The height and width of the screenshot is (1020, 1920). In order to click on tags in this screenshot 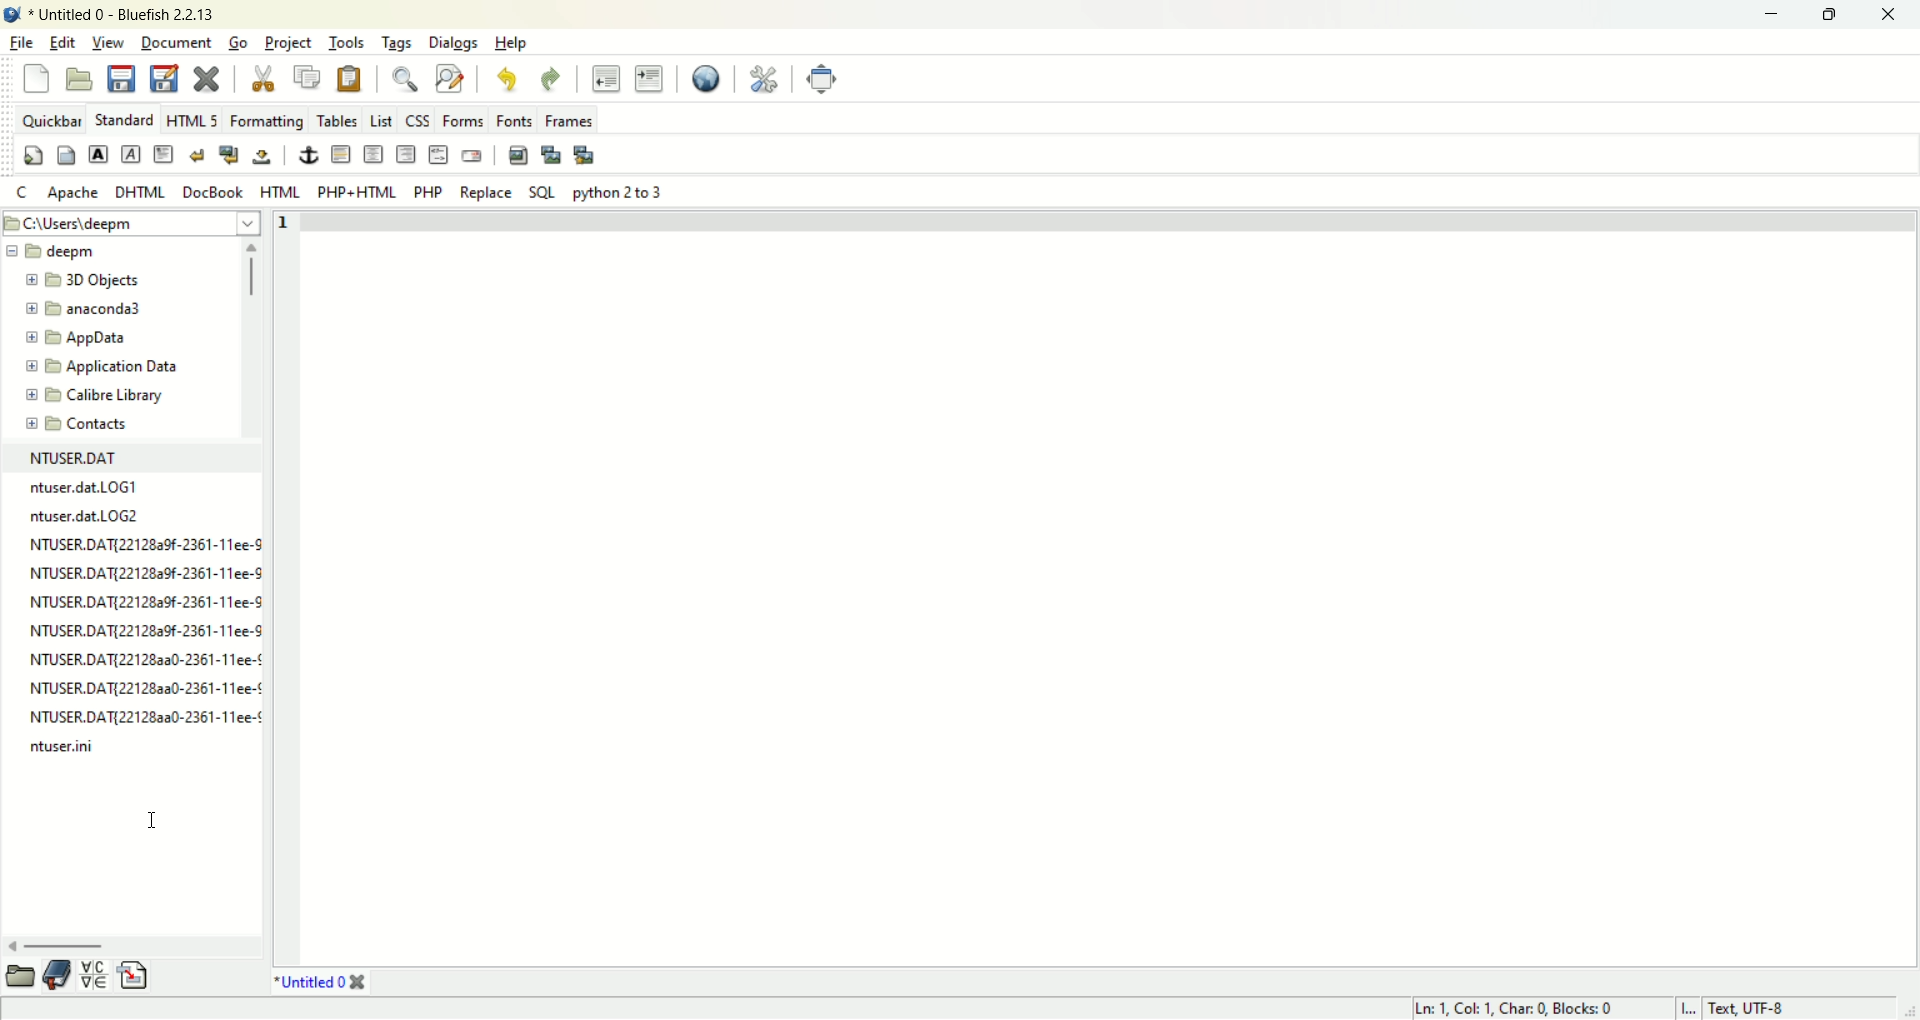, I will do `click(394, 43)`.